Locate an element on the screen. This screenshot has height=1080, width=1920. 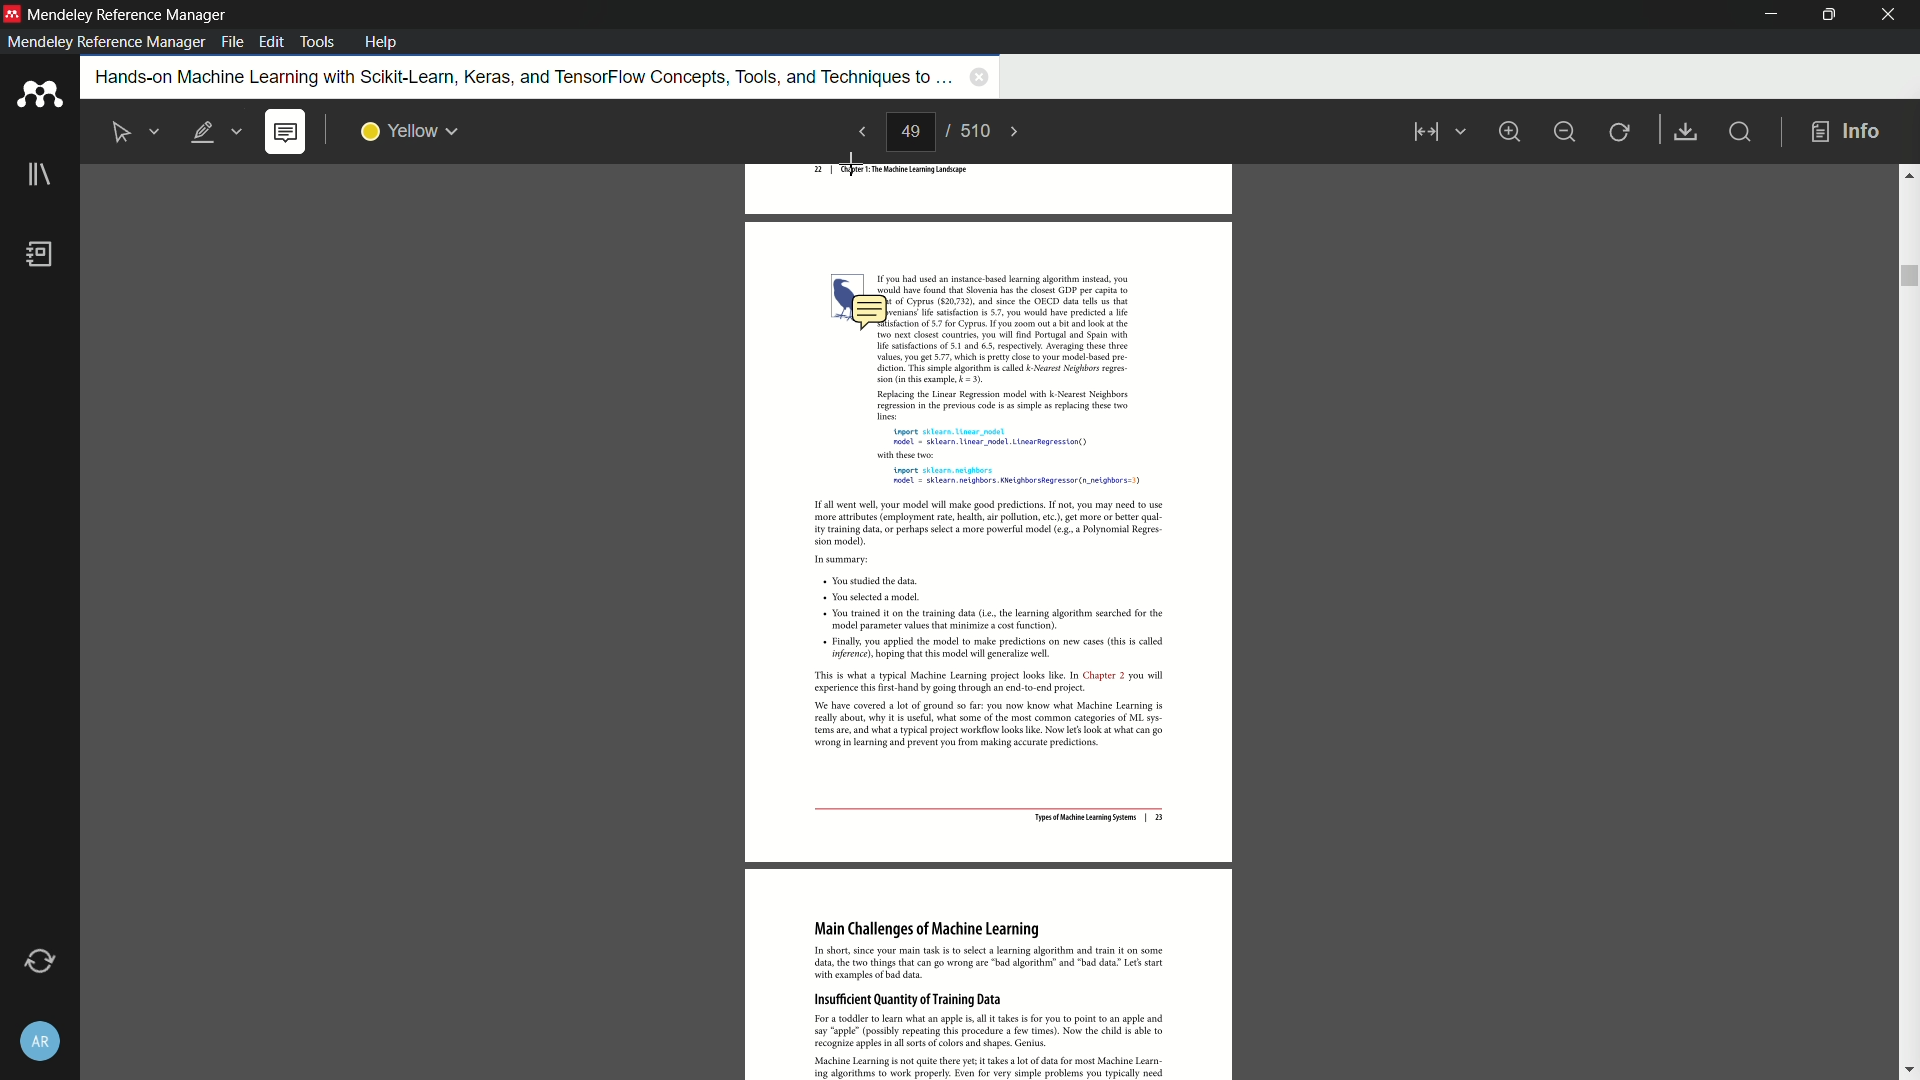
sync is located at coordinates (37, 962).